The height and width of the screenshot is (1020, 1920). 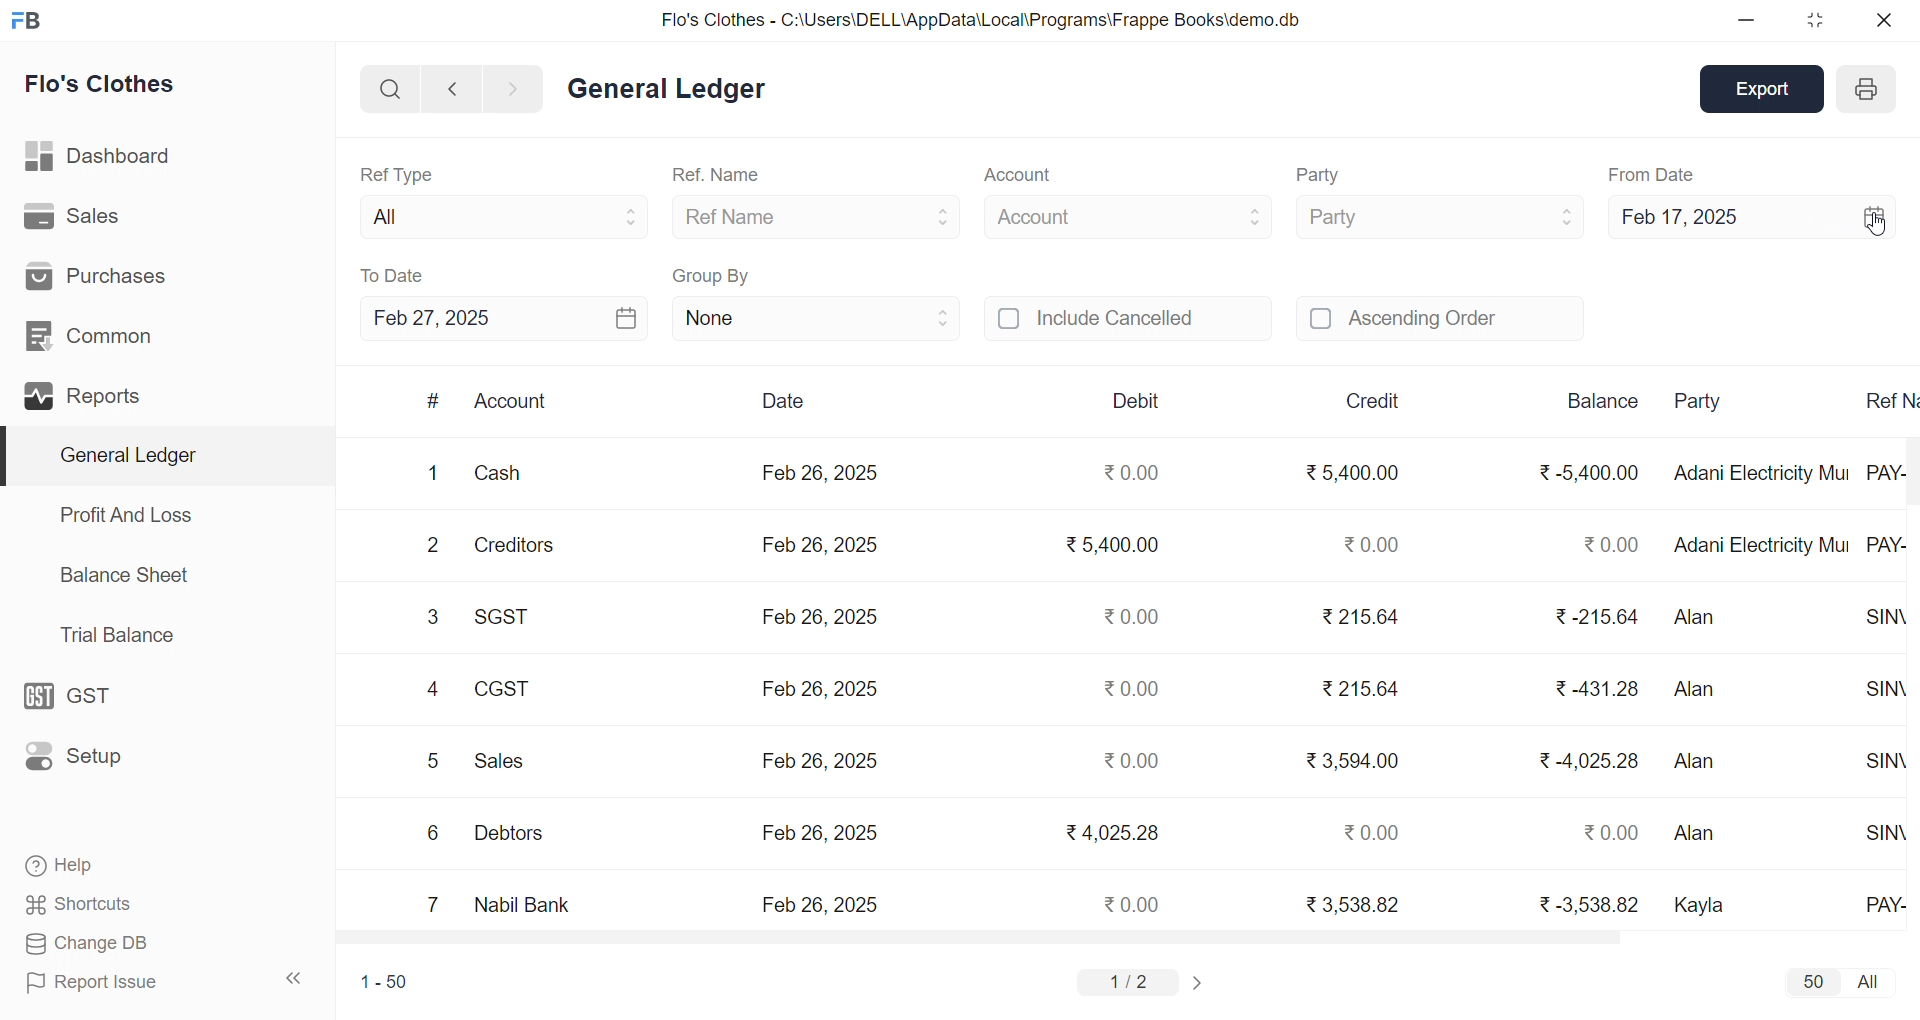 I want to click on 7, so click(x=433, y=903).